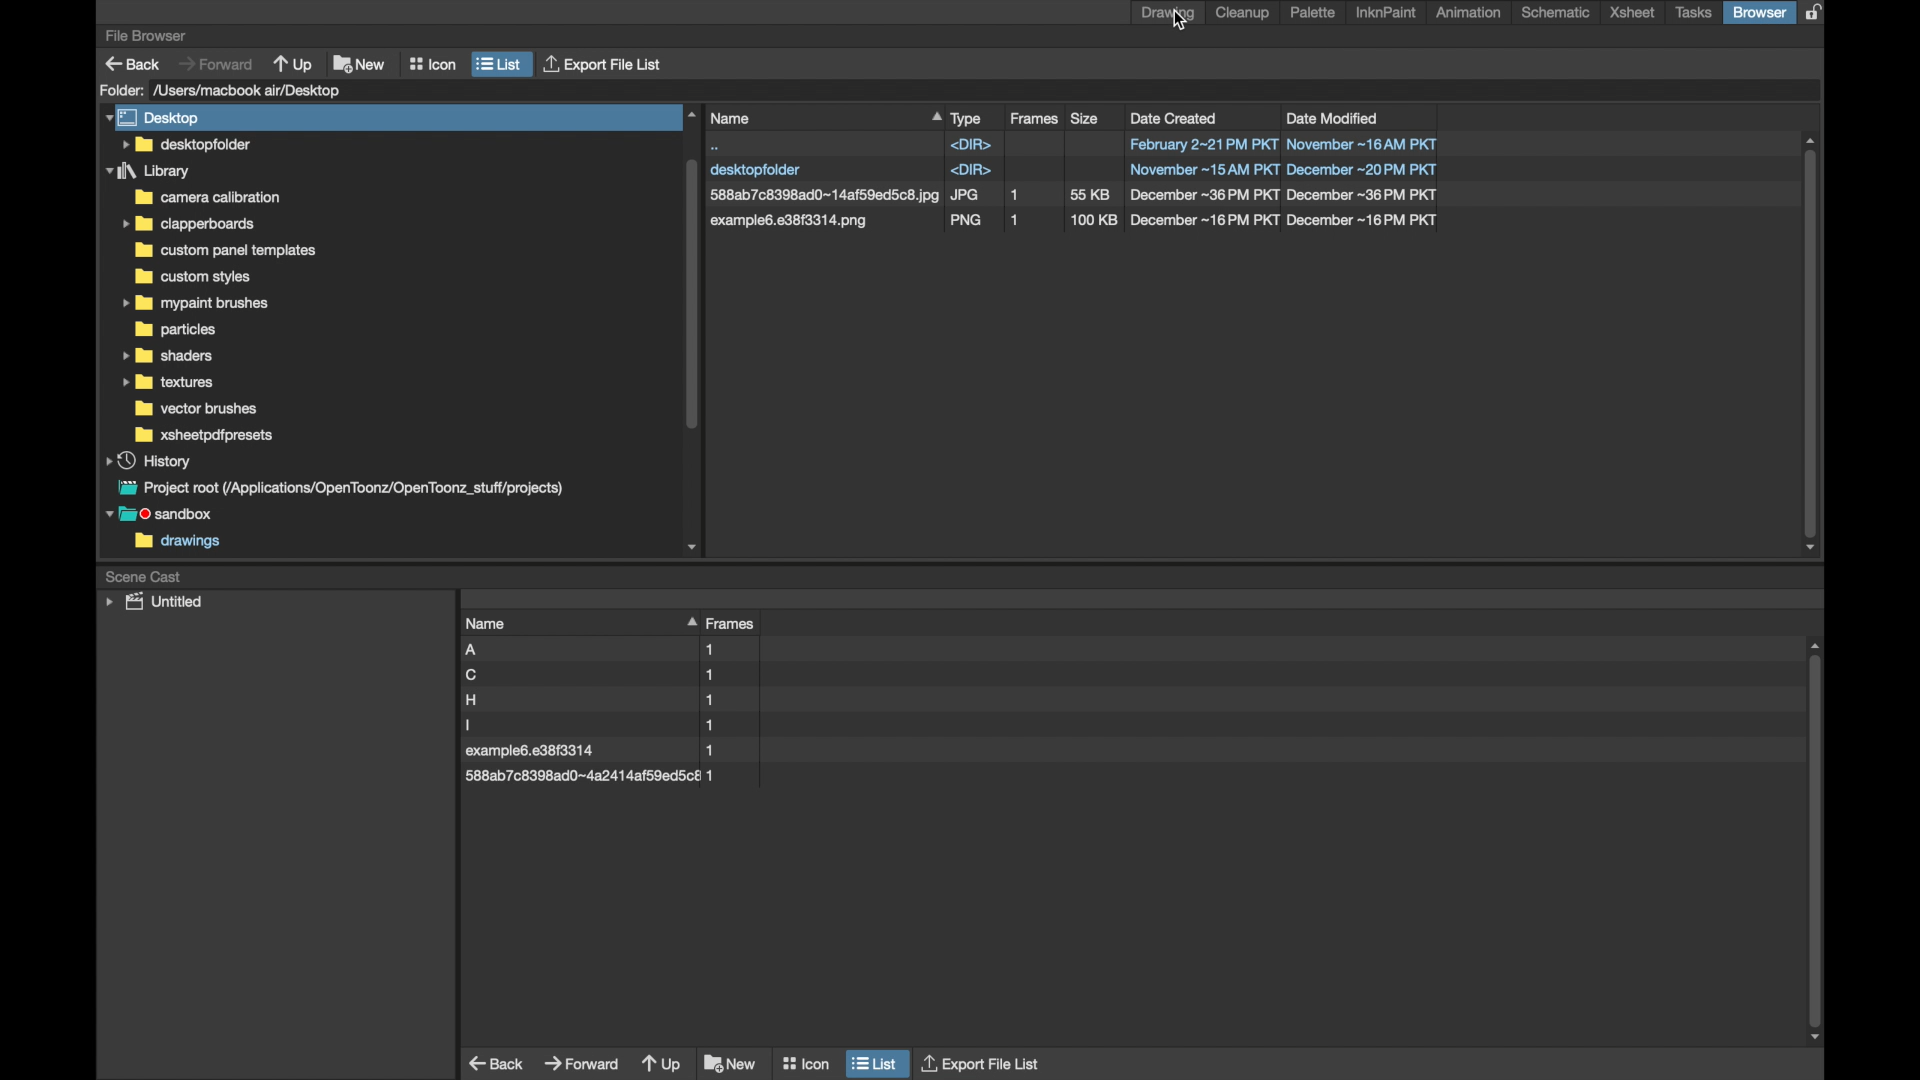  Describe the element at coordinates (734, 624) in the screenshot. I see `frames` at that location.